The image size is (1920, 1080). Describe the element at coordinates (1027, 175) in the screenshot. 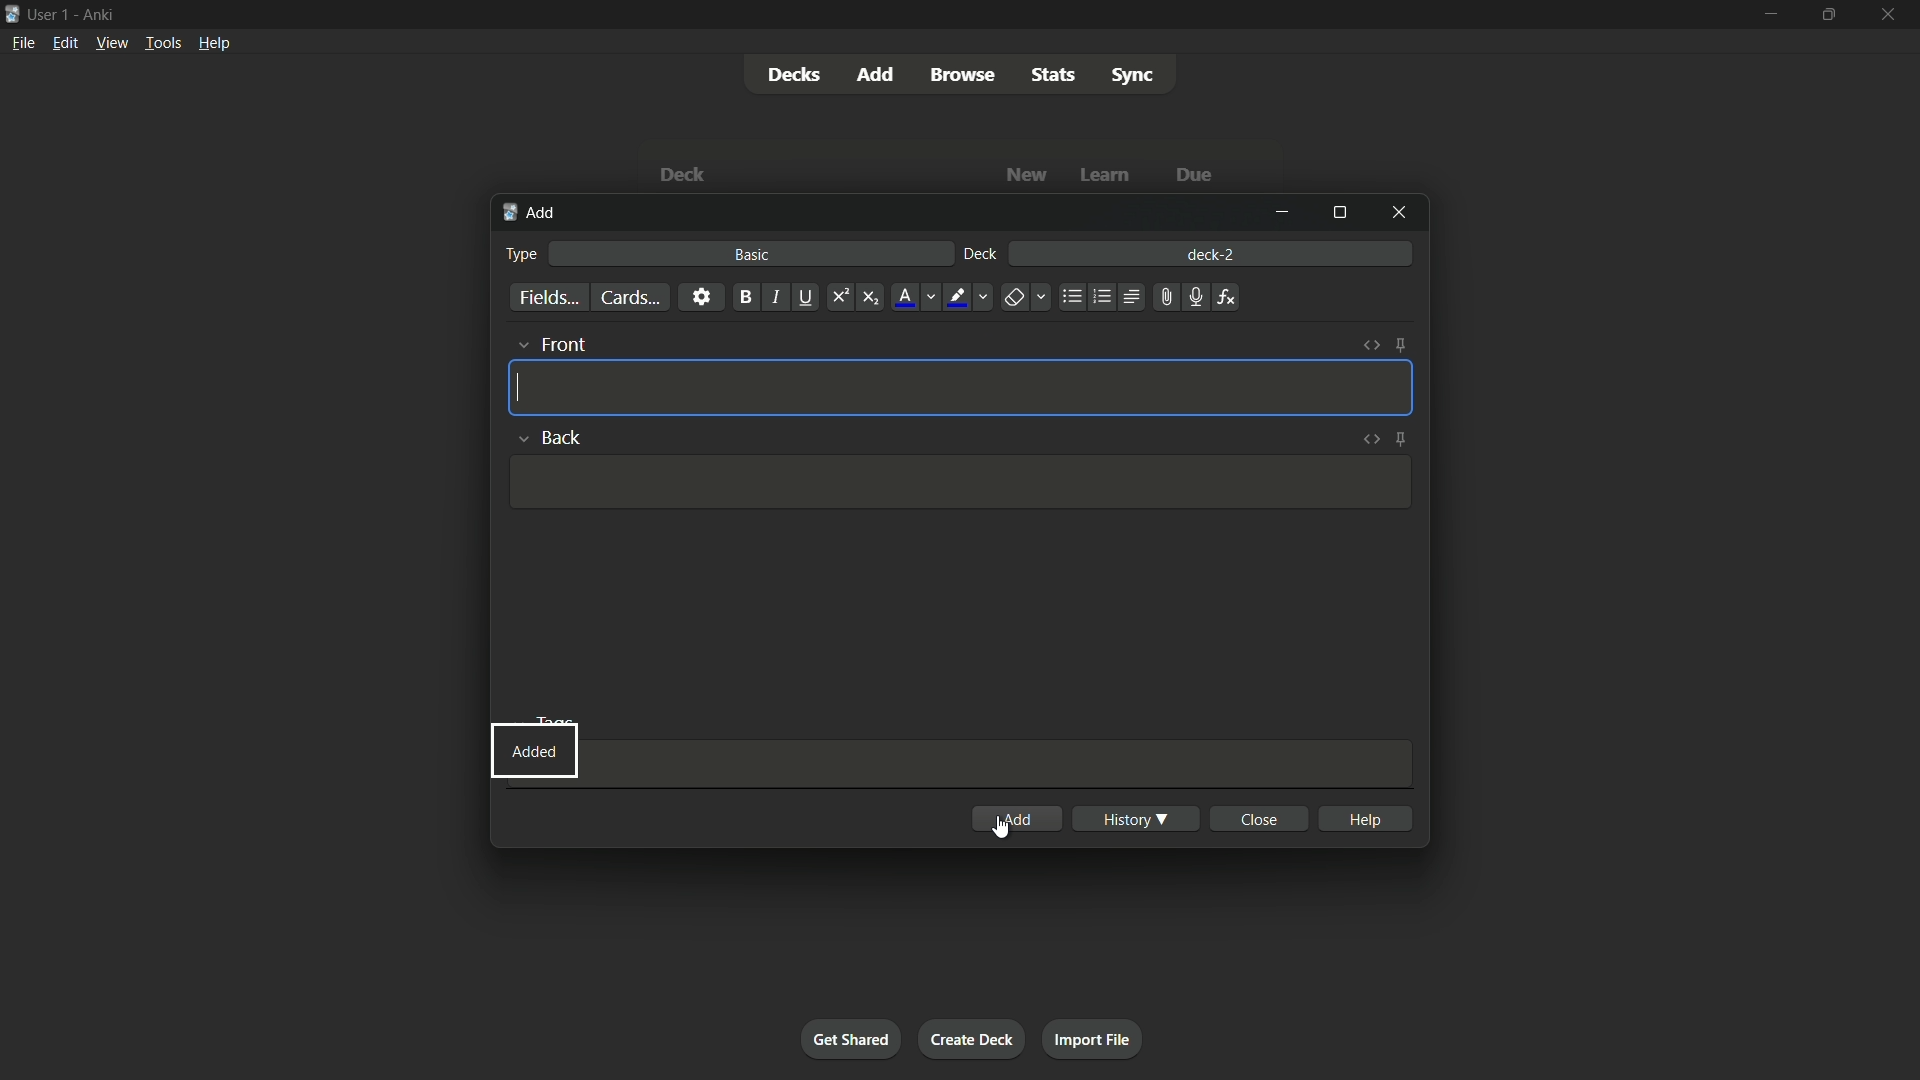

I see `new` at that location.